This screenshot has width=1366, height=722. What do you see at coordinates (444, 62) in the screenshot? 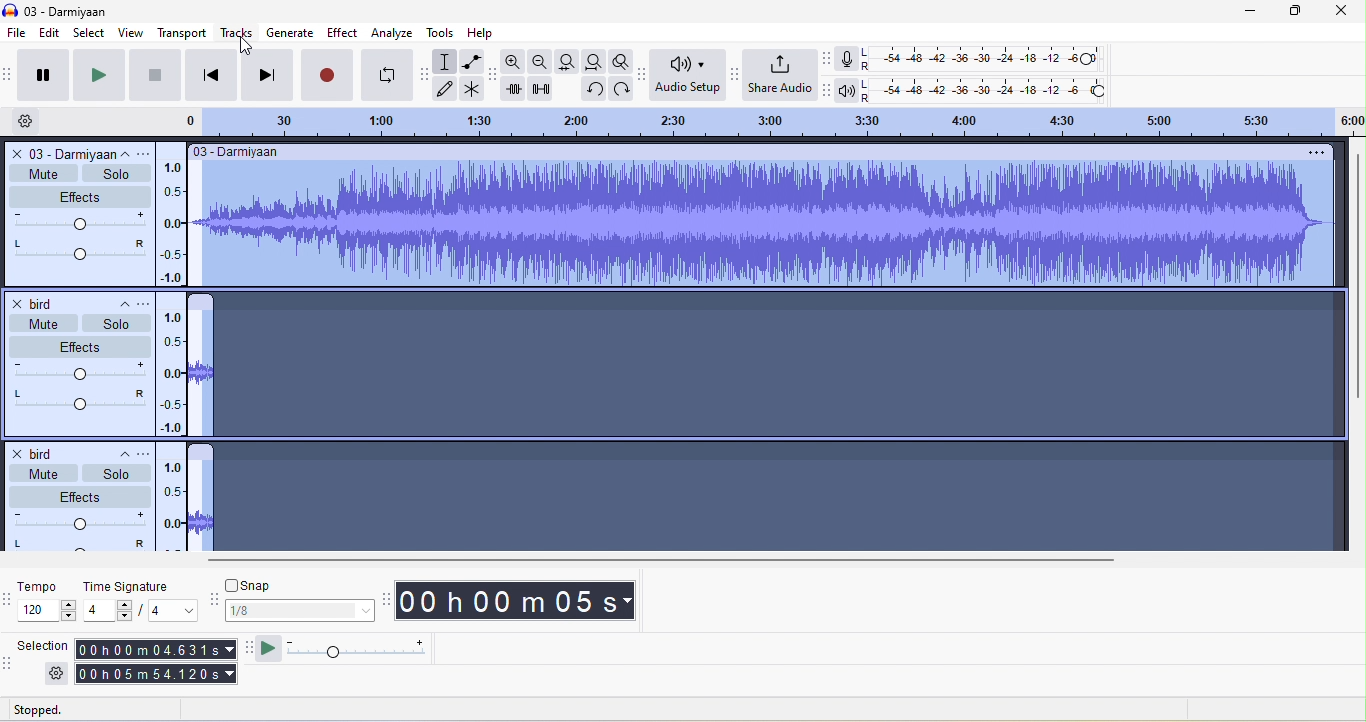
I see `selection tool` at bounding box center [444, 62].